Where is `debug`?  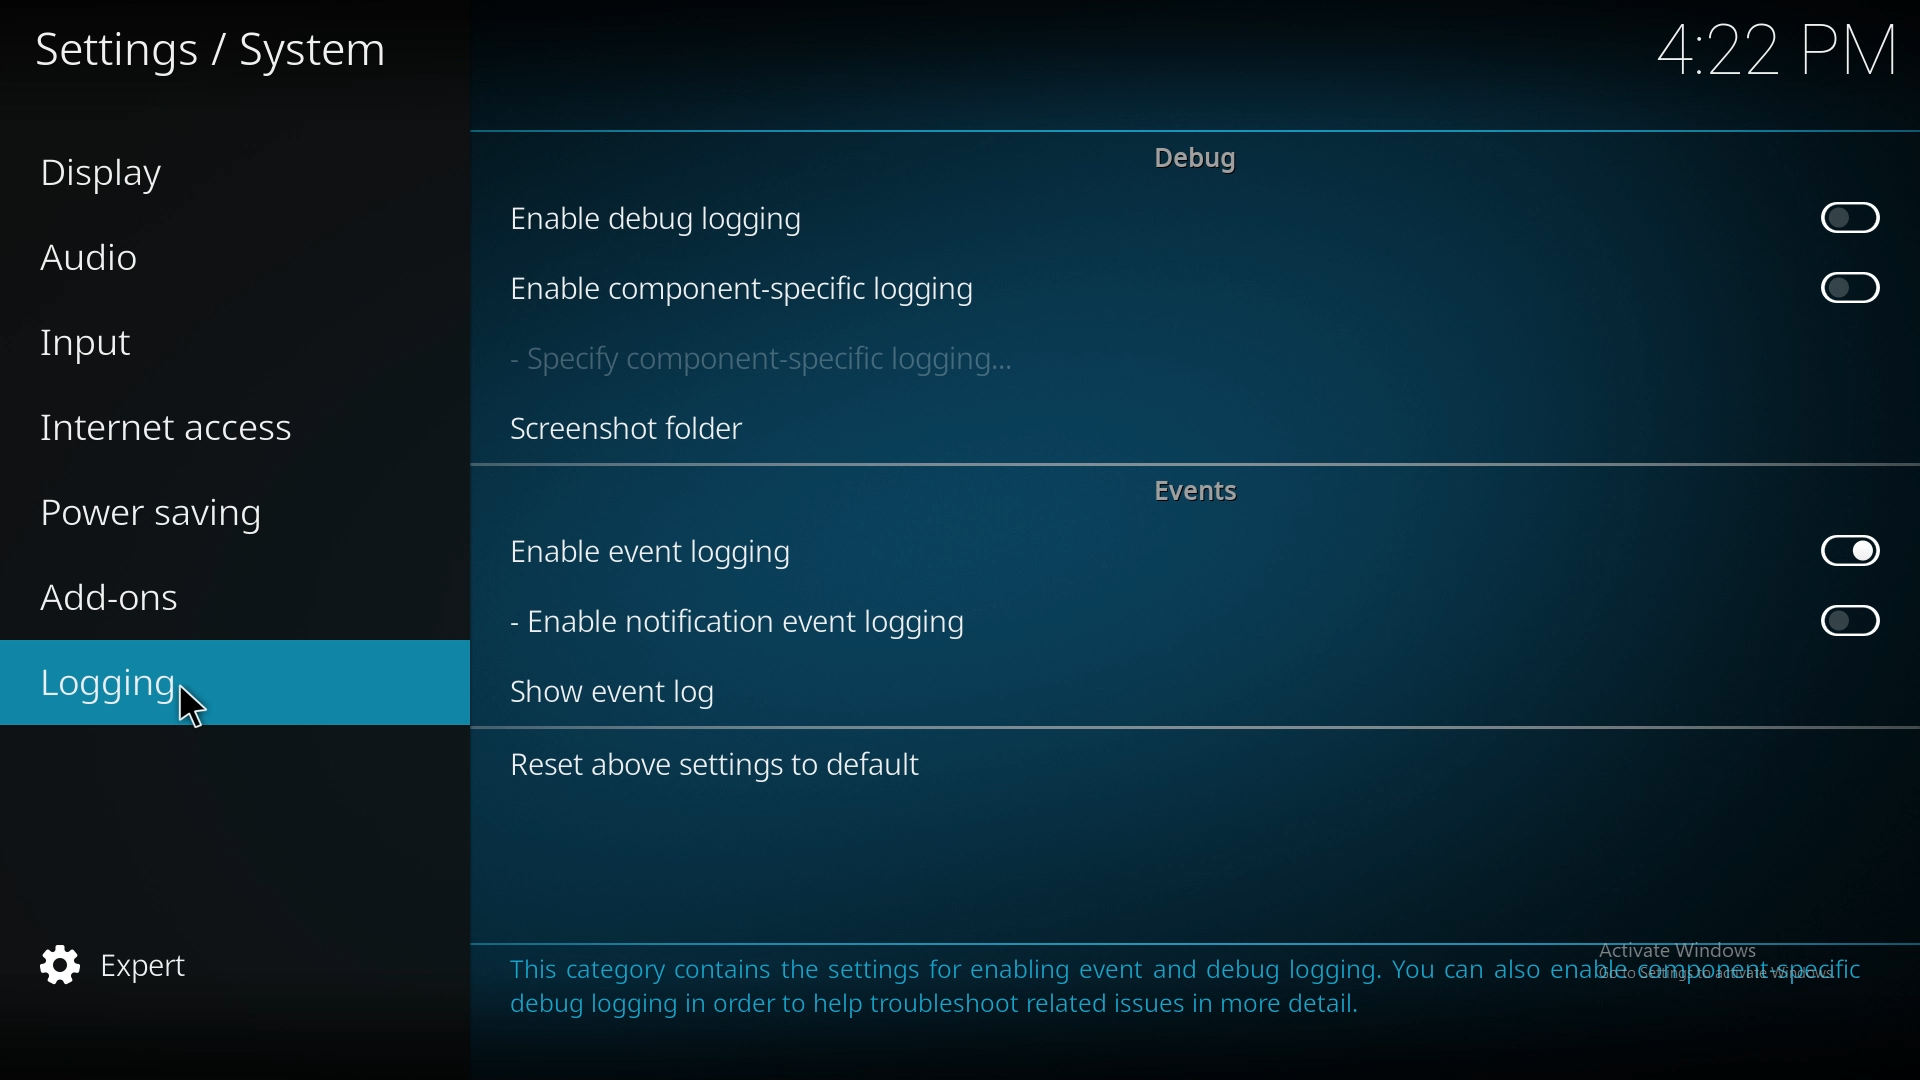 debug is located at coordinates (1196, 160).